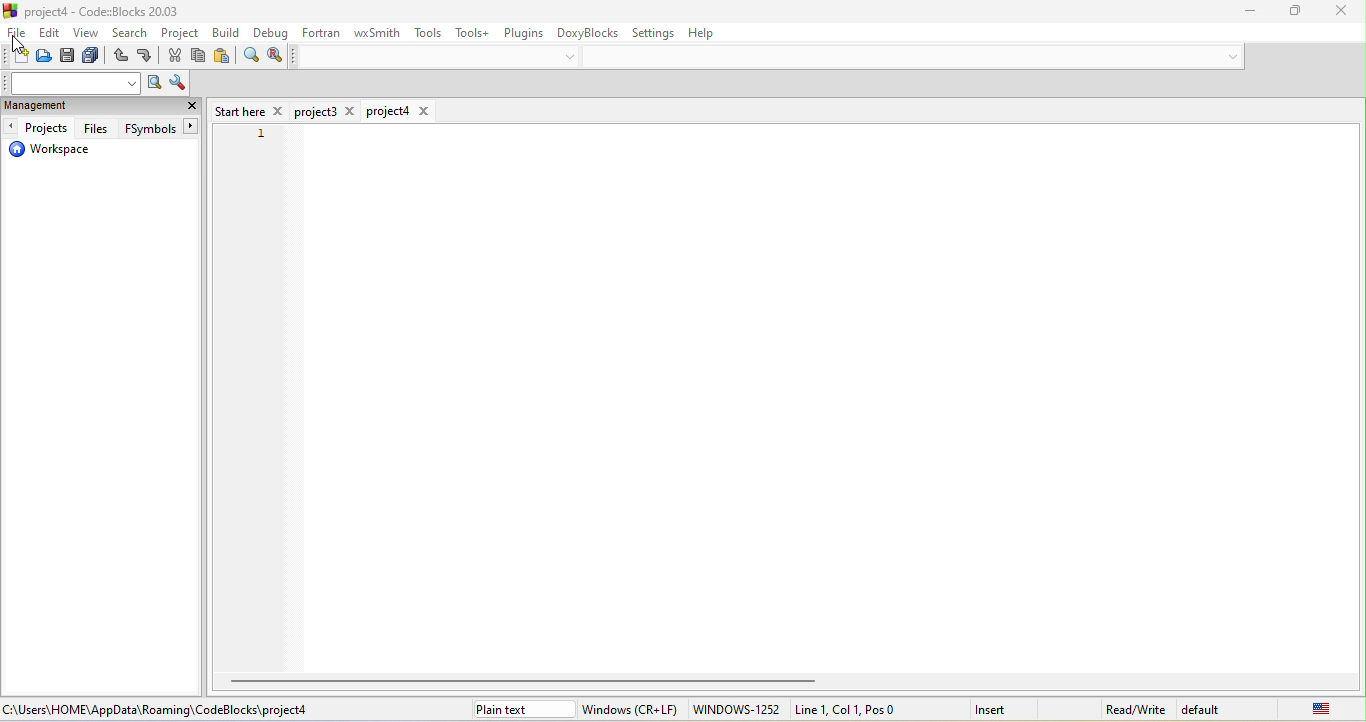 This screenshot has height=722, width=1366. What do you see at coordinates (63, 107) in the screenshot?
I see `management` at bounding box center [63, 107].